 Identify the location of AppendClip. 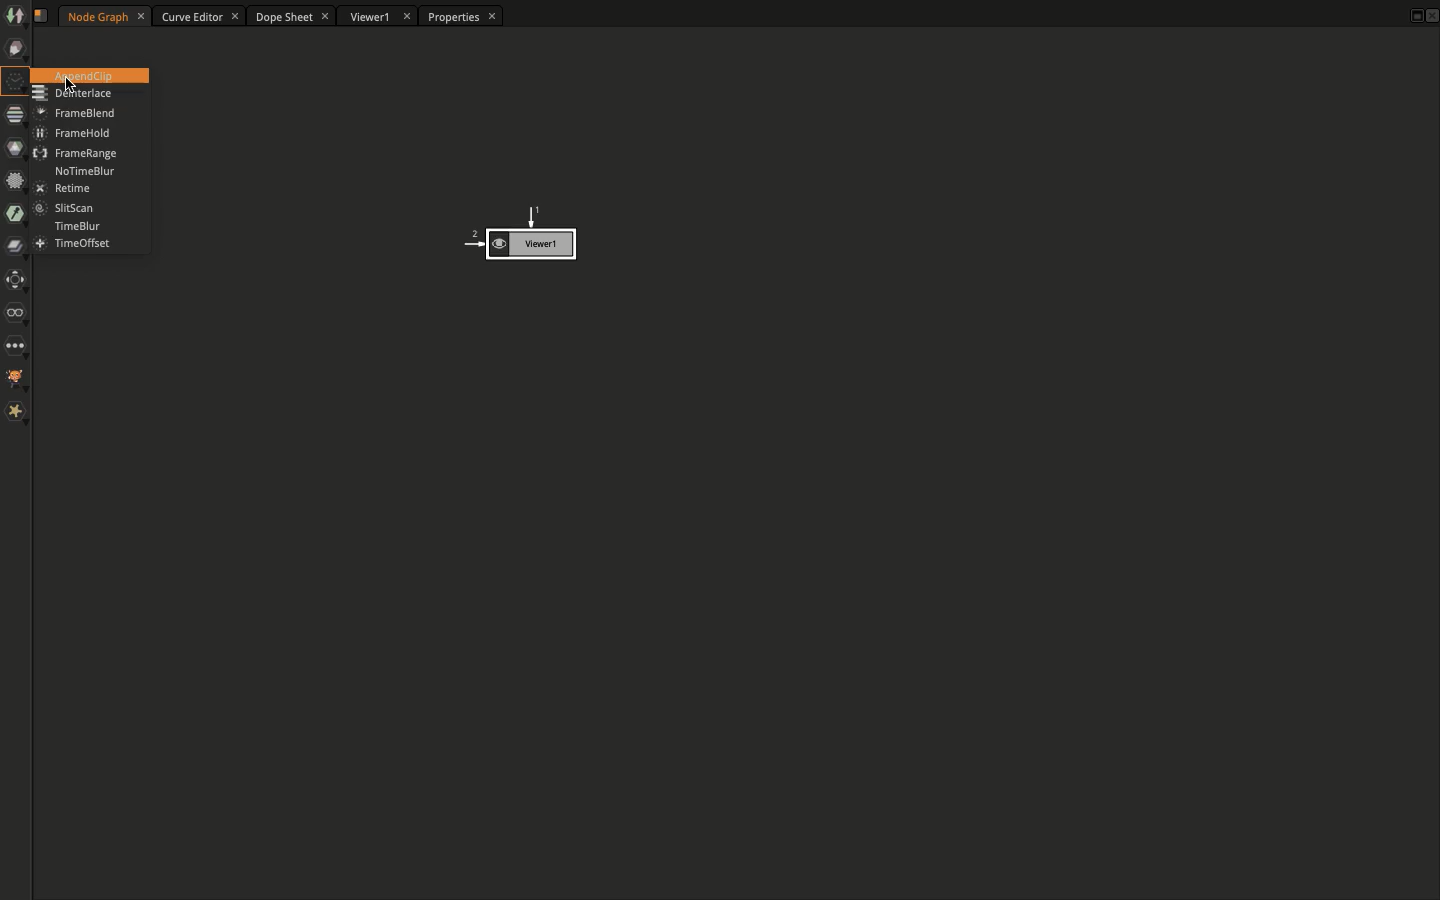
(91, 75).